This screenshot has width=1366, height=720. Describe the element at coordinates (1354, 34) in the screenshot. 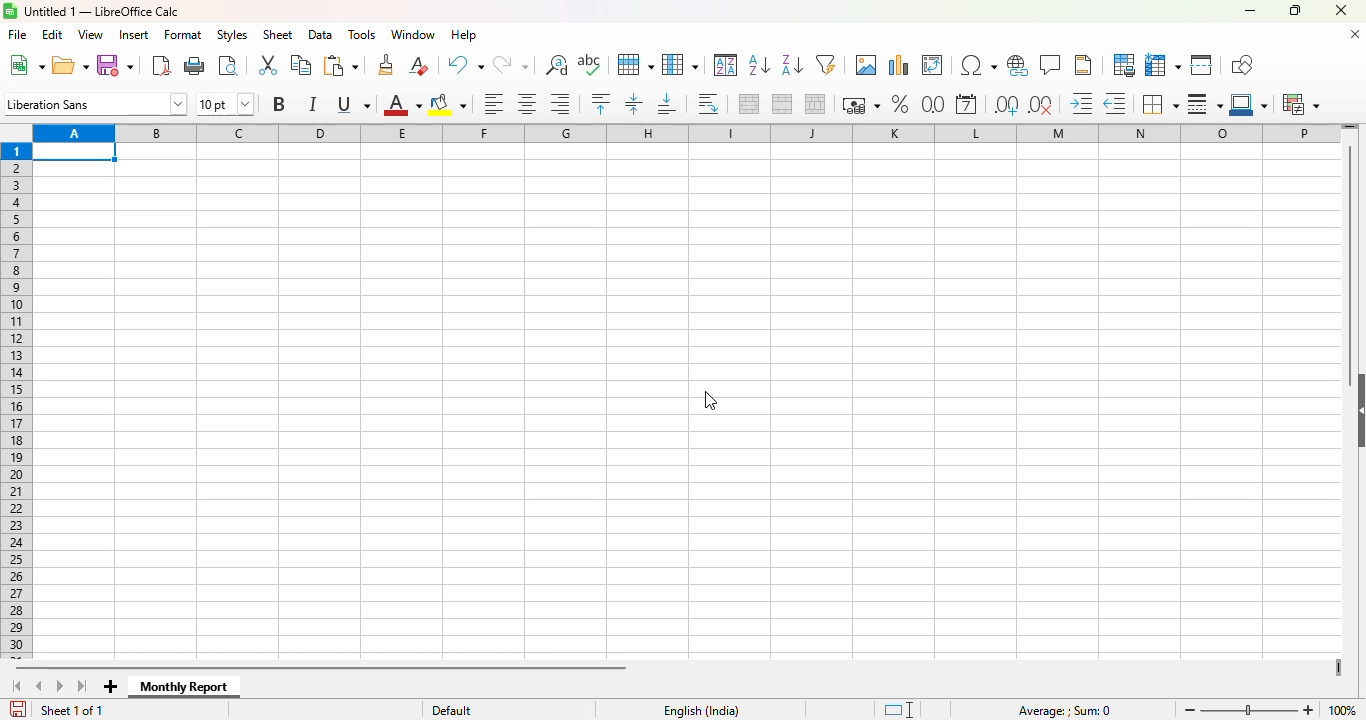

I see `close document` at that location.